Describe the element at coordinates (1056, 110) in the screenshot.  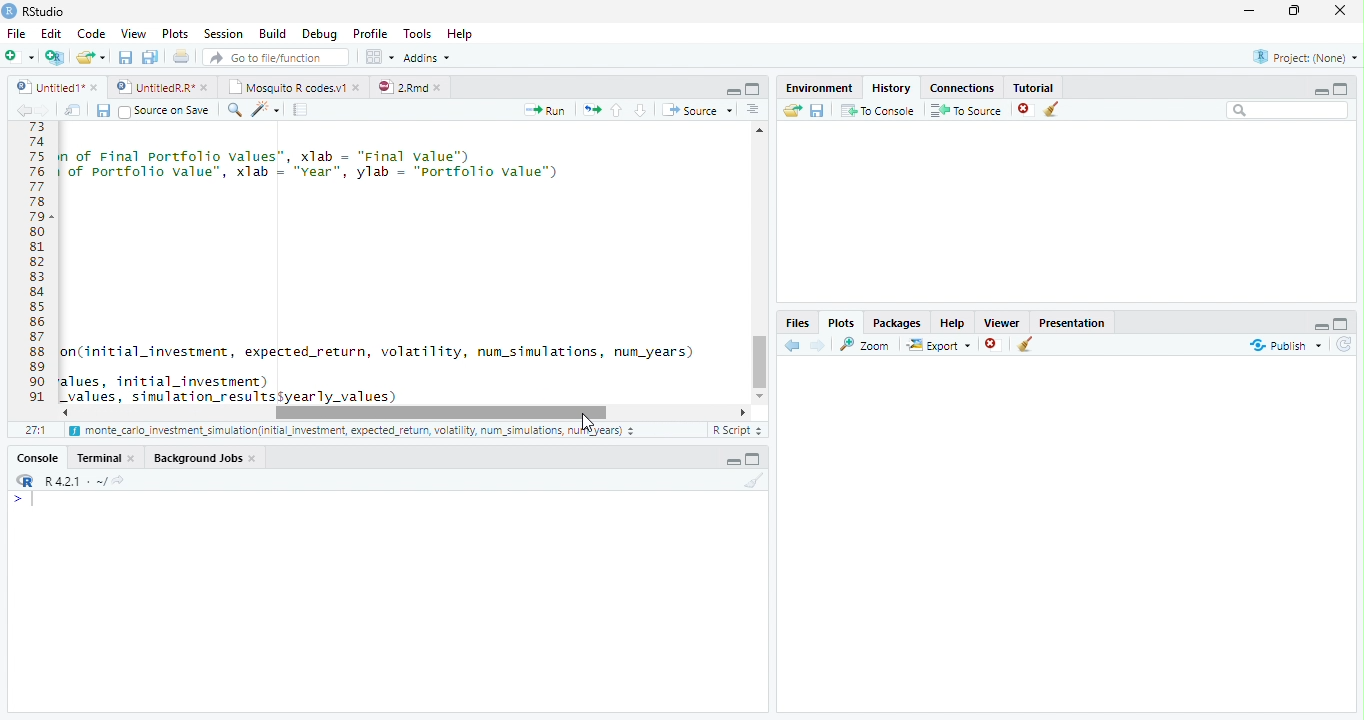
I see `Clear` at that location.